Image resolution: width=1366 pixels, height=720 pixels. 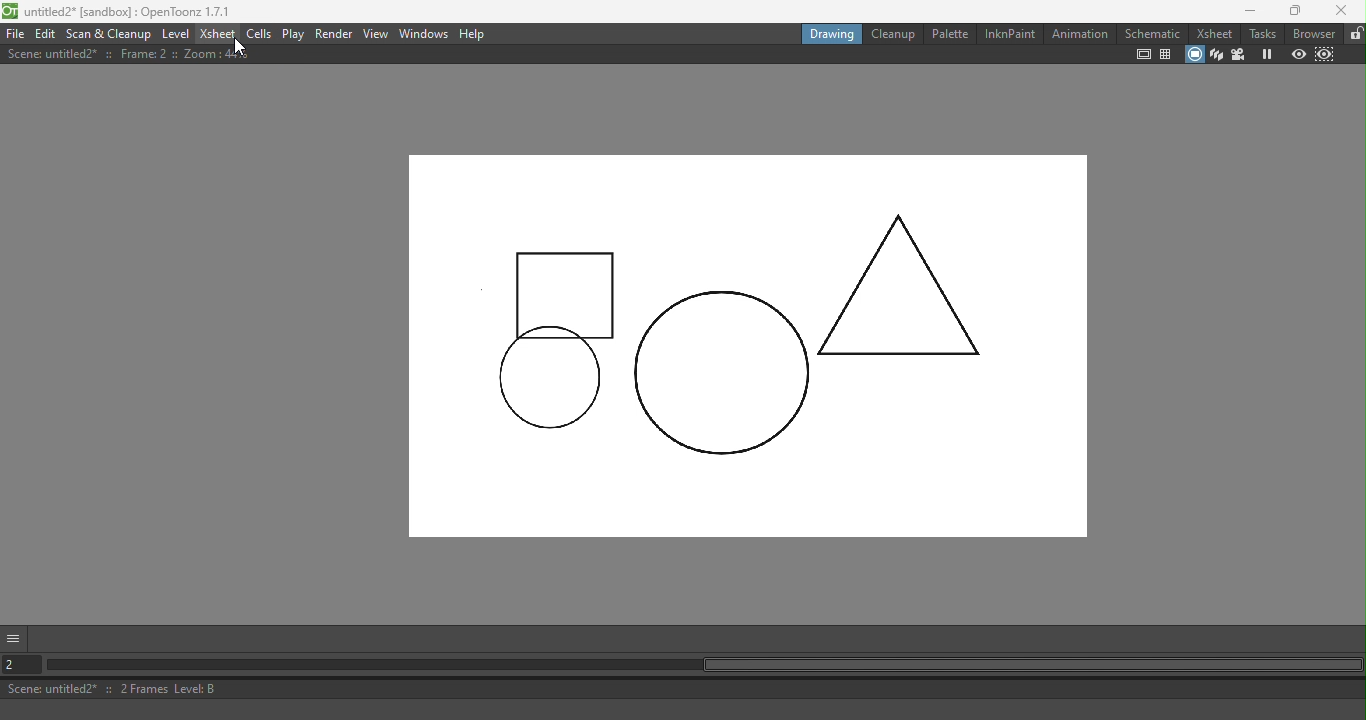 What do you see at coordinates (335, 35) in the screenshot?
I see `Render` at bounding box center [335, 35].